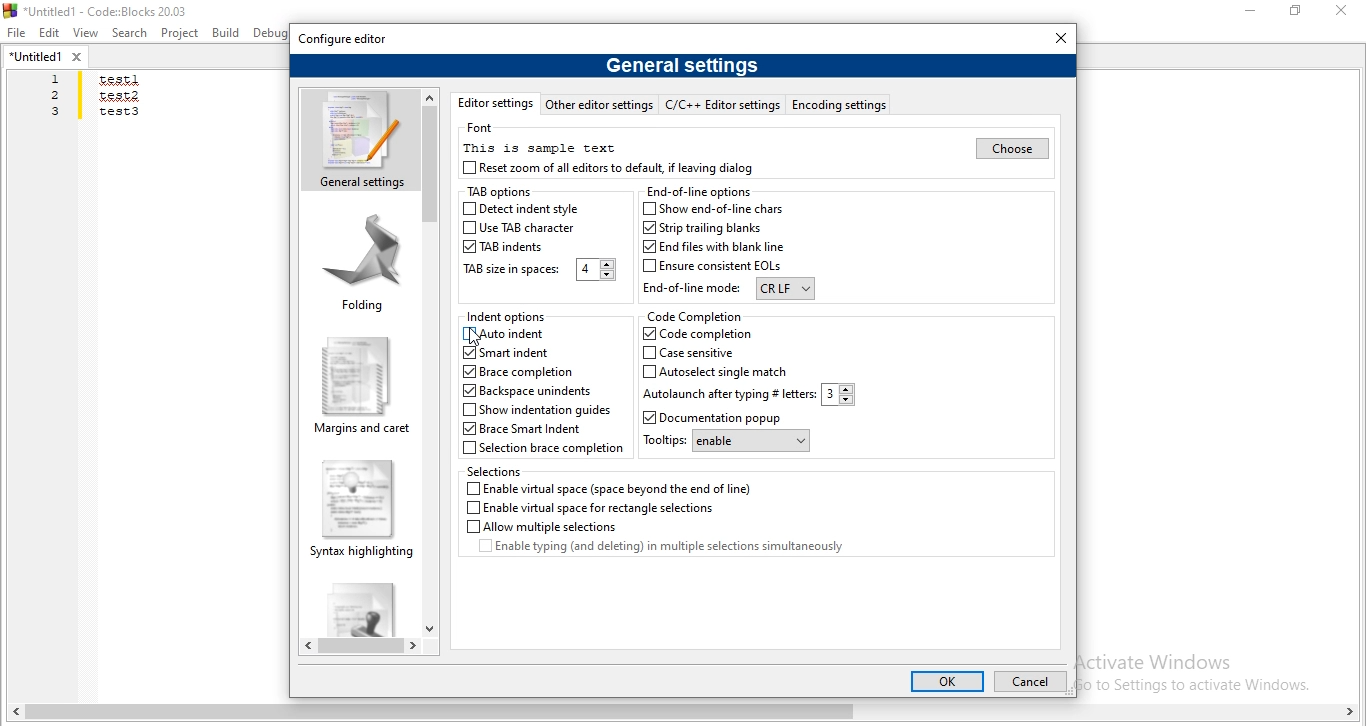 Image resolution: width=1366 pixels, height=726 pixels. Describe the element at coordinates (50, 34) in the screenshot. I see `Edit ` at that location.